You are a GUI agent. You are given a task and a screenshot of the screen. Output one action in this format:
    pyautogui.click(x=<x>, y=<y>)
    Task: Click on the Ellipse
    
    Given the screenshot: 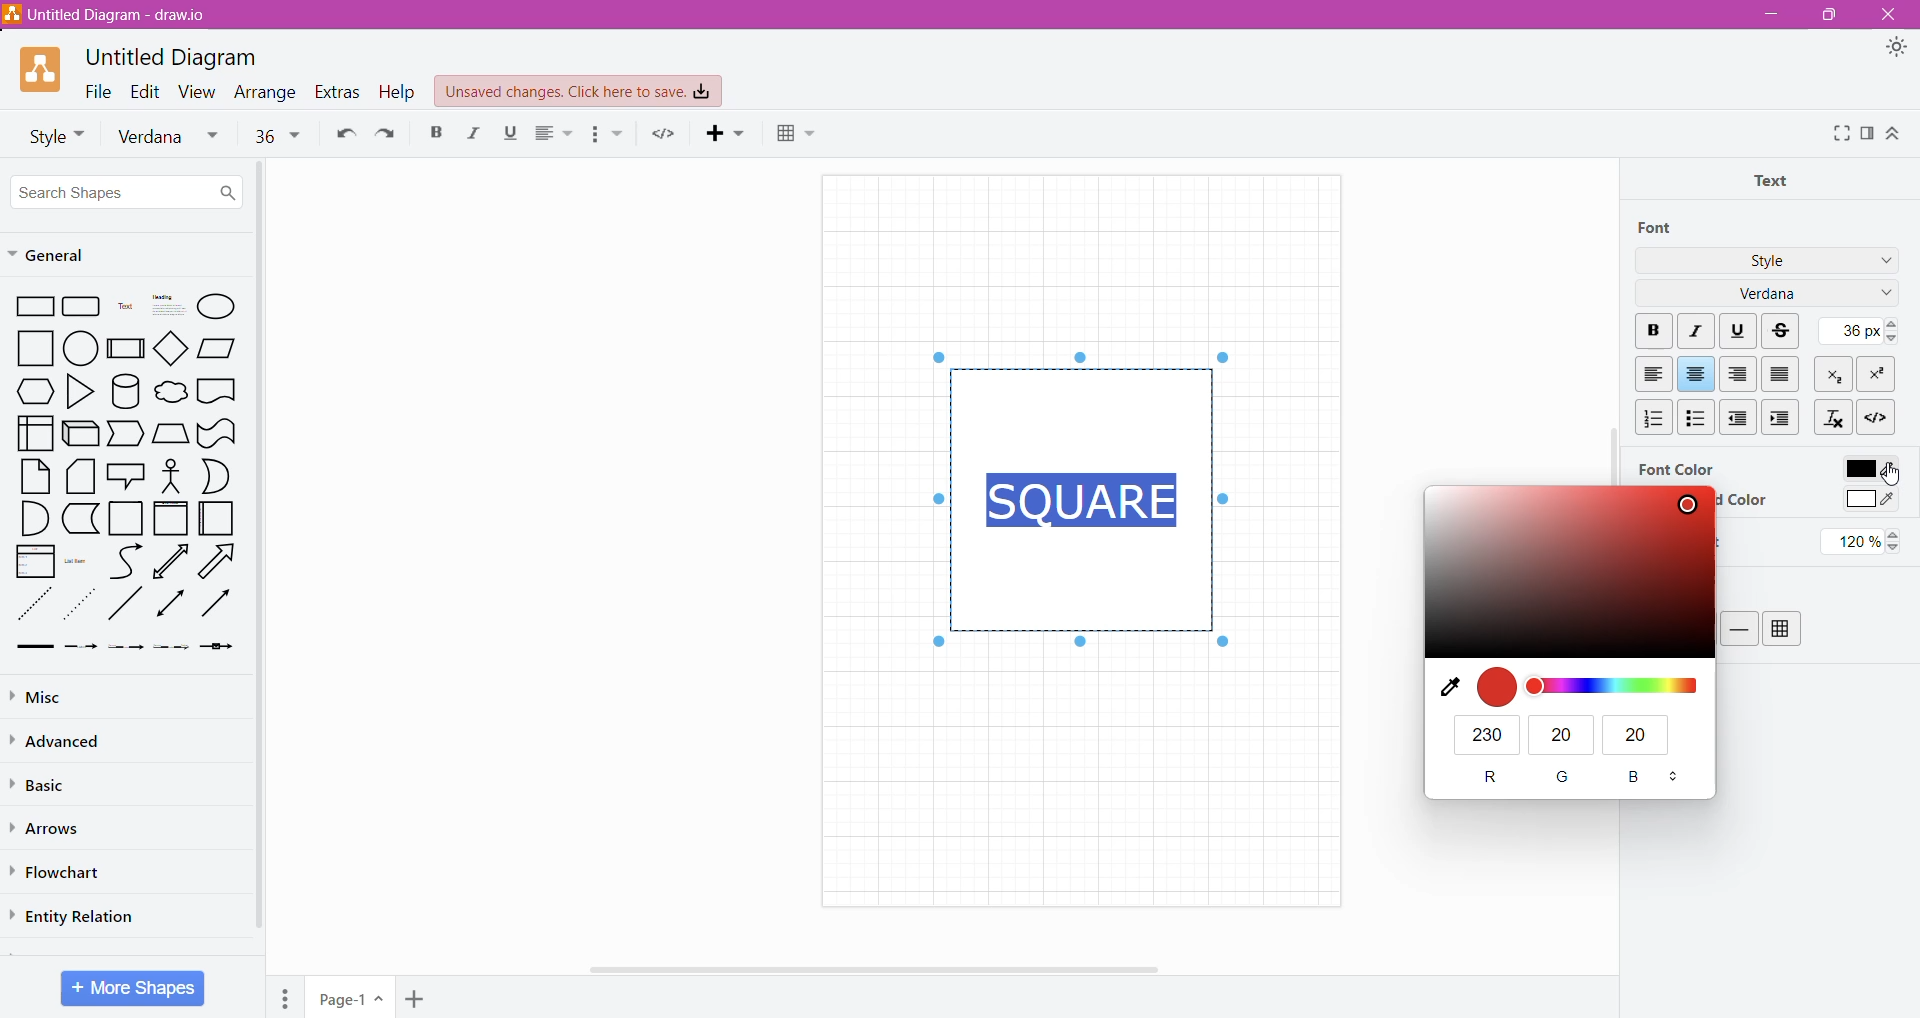 What is the action you would take?
    pyautogui.click(x=216, y=308)
    